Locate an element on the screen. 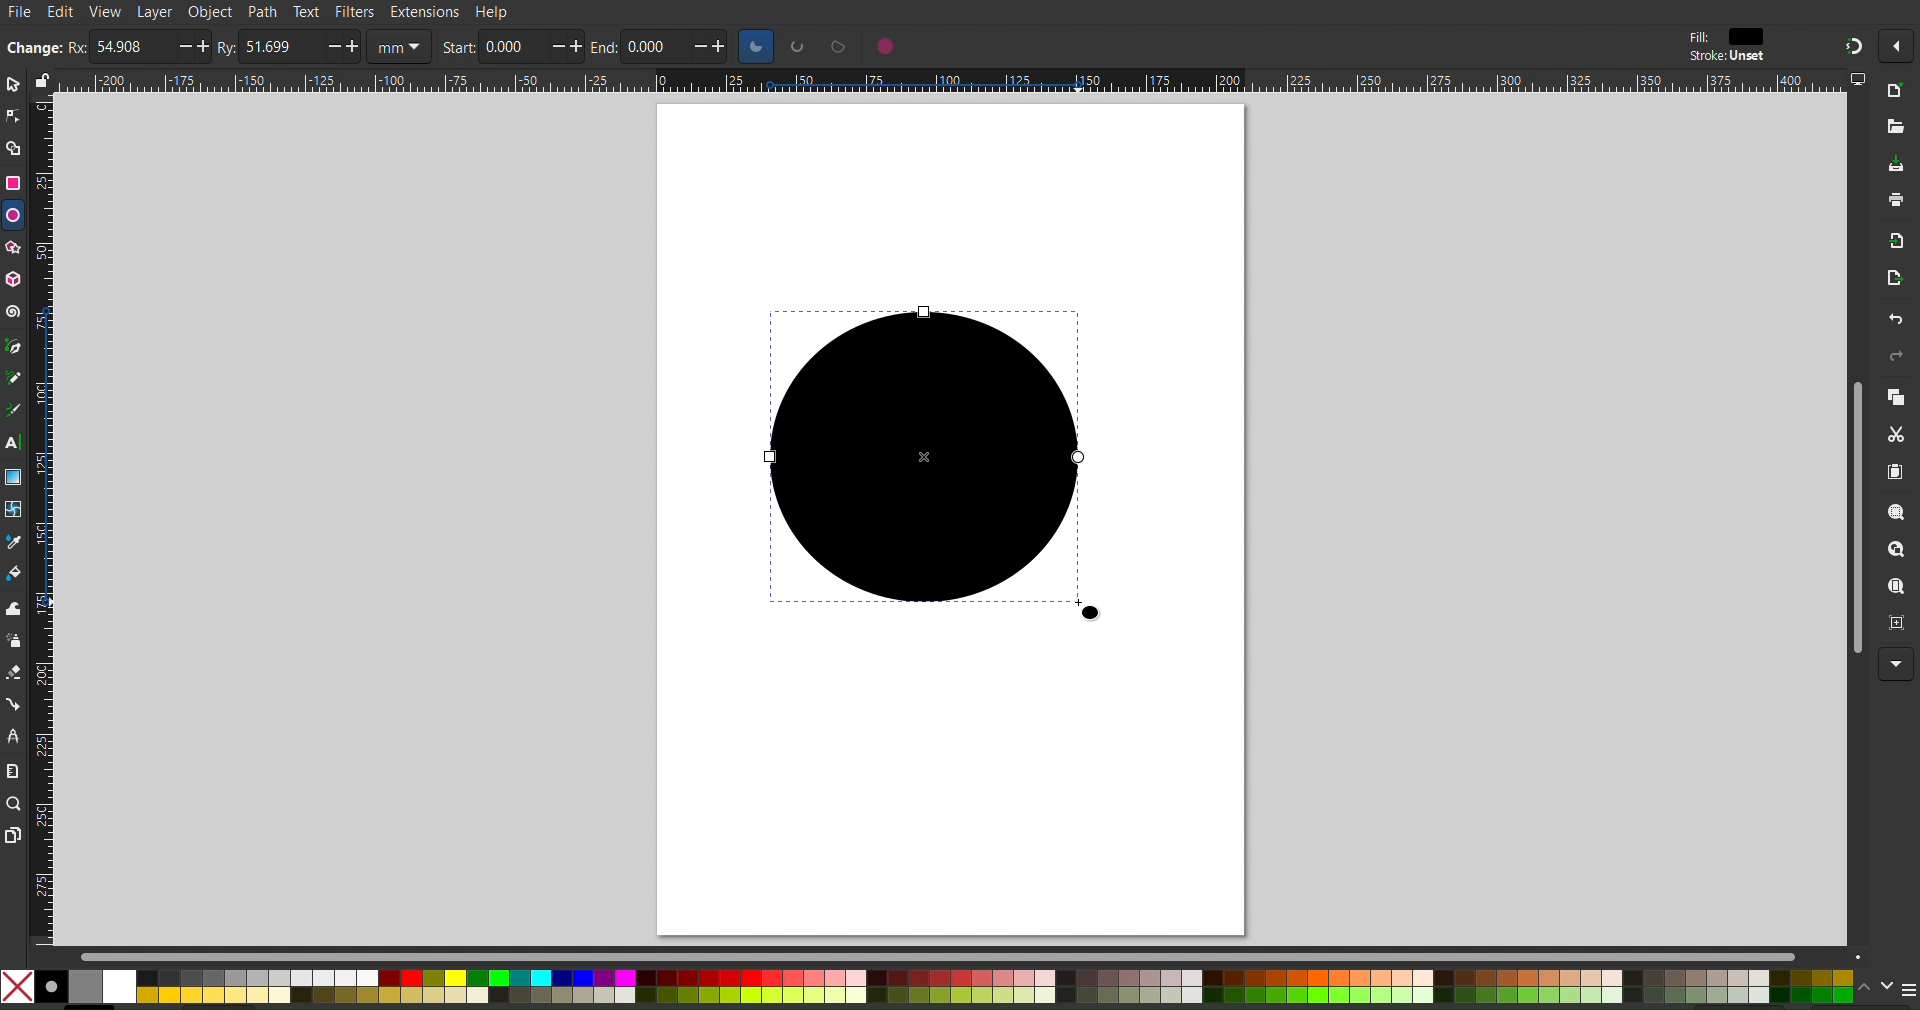  View is located at coordinates (106, 14).